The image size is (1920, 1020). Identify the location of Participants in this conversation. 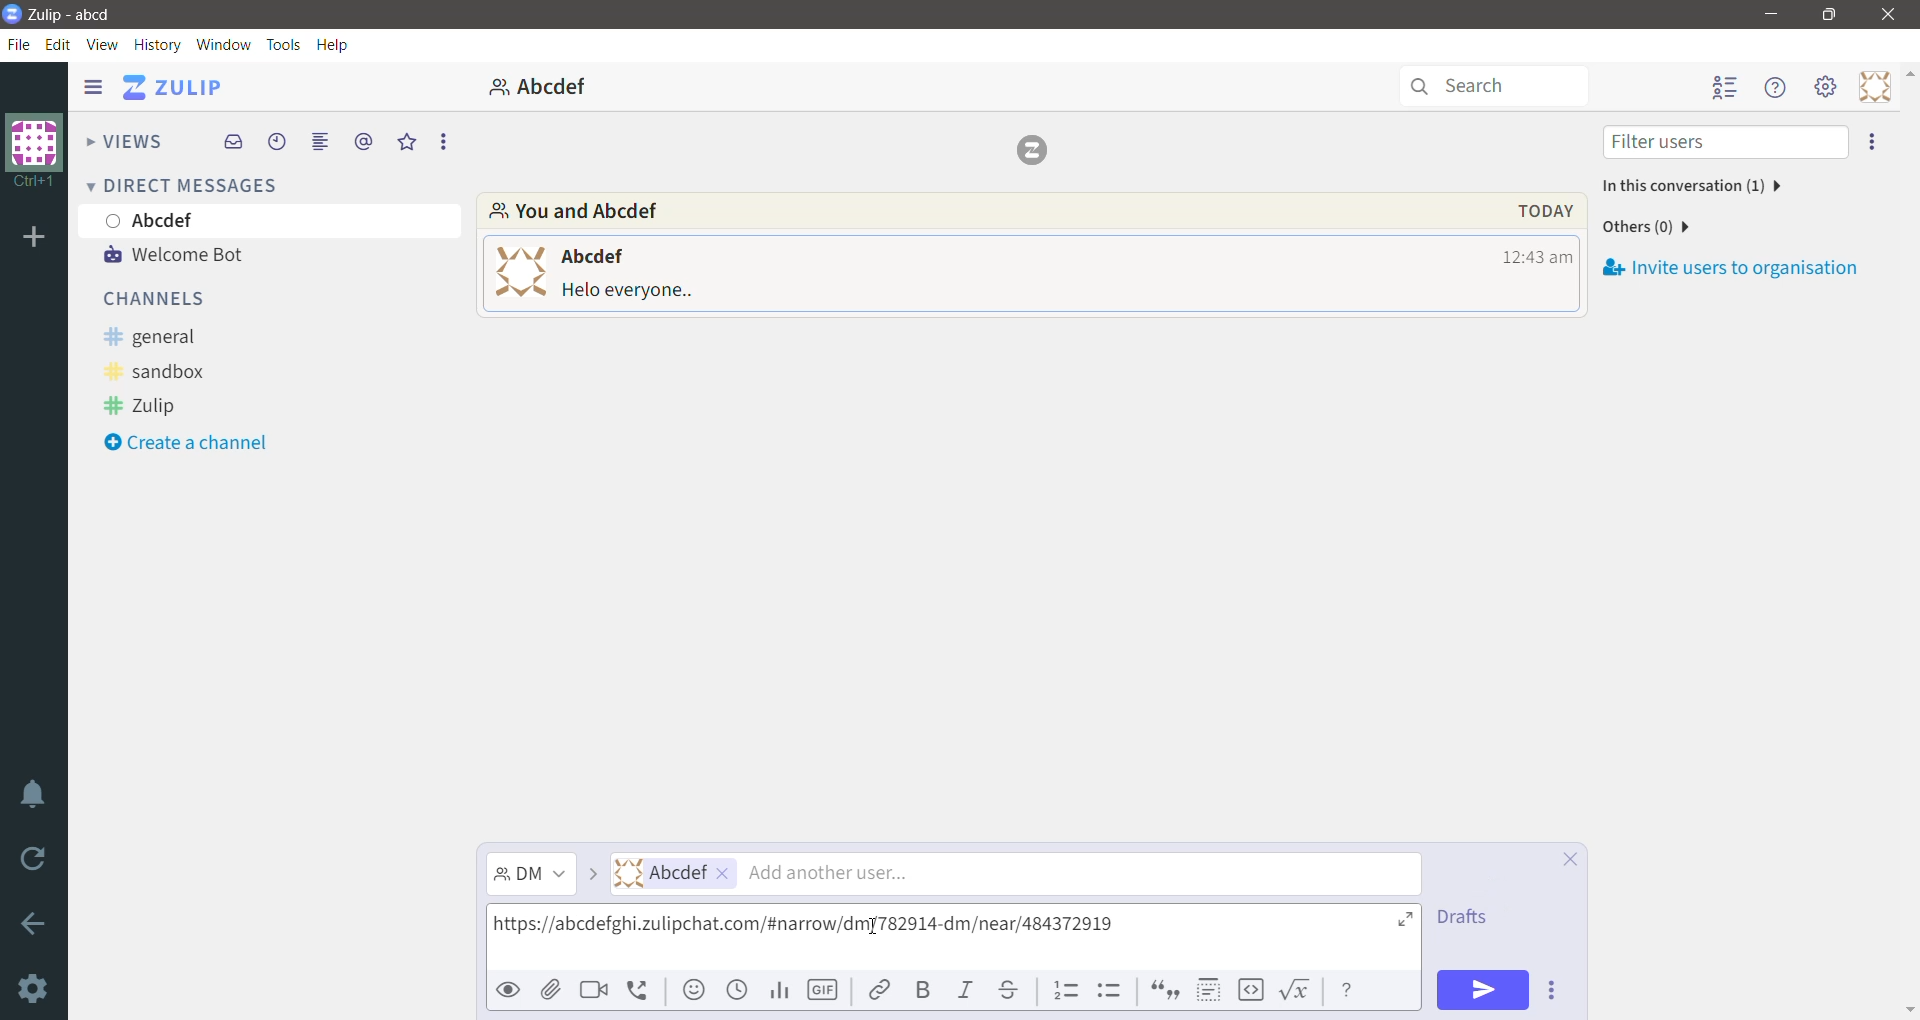
(1689, 186).